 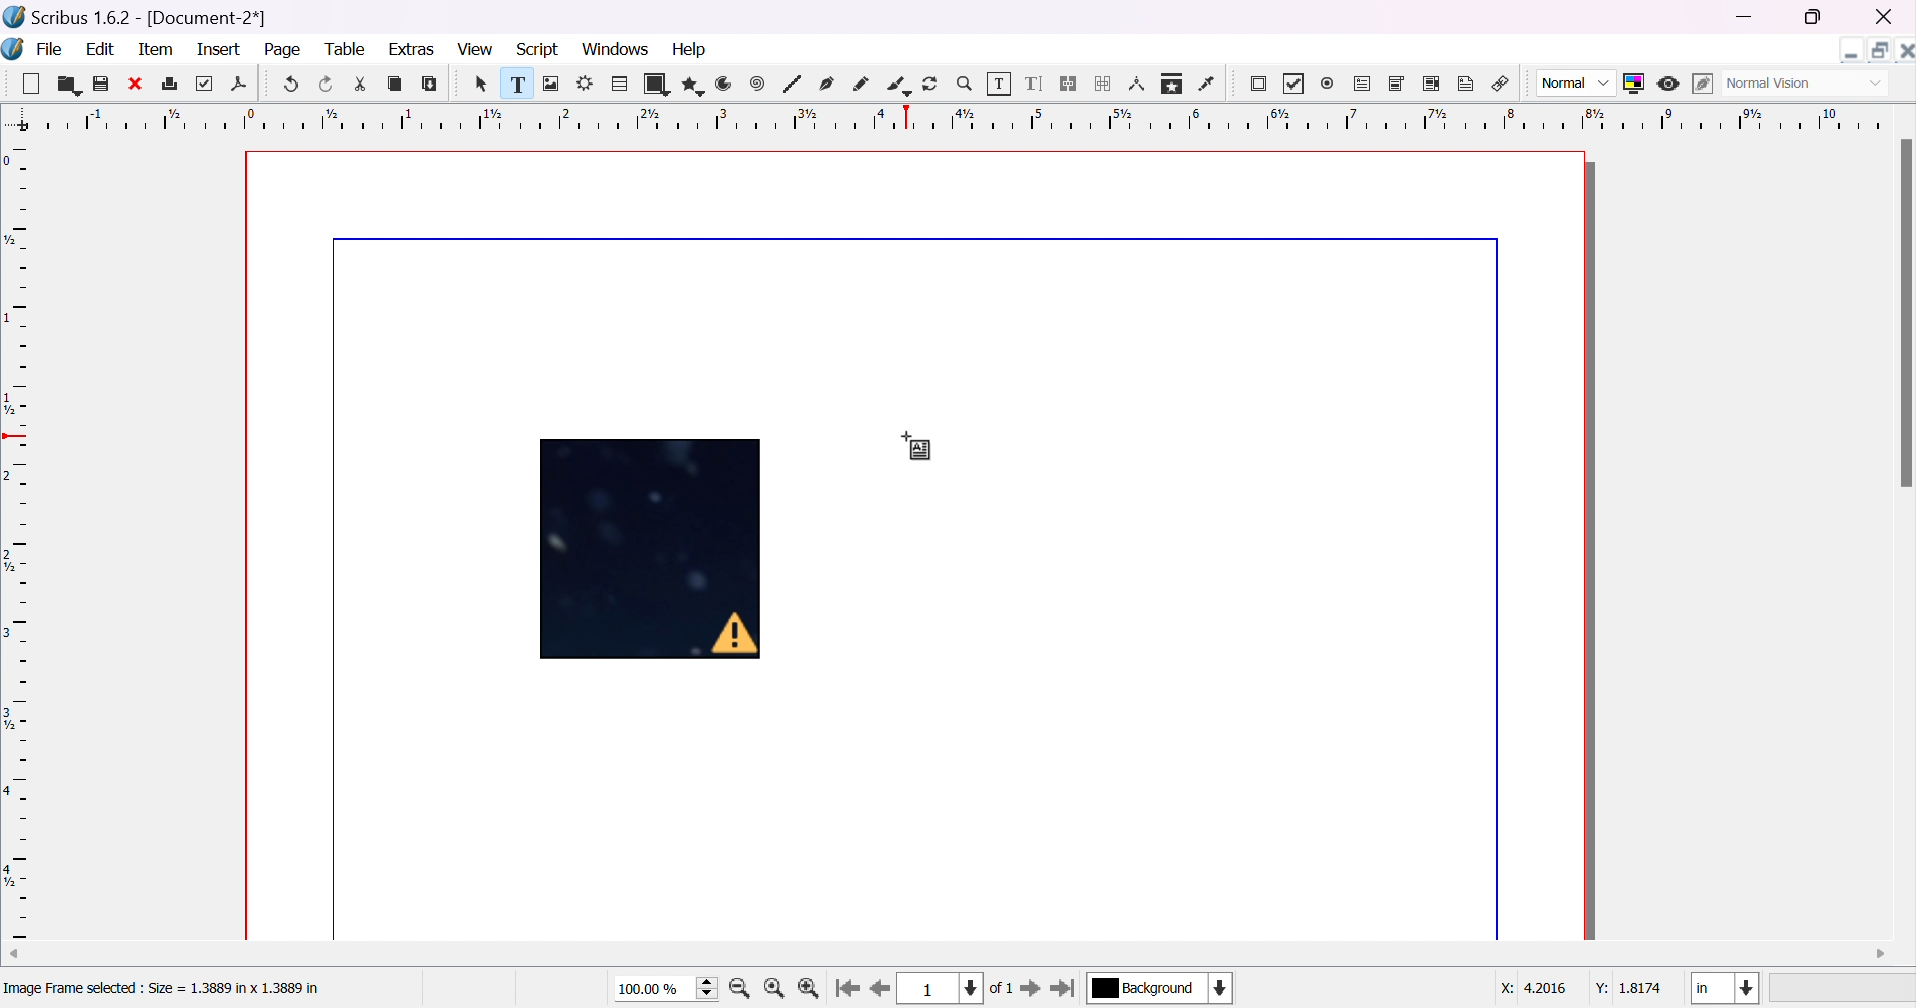 What do you see at coordinates (1029, 988) in the screenshot?
I see `go to next page` at bounding box center [1029, 988].